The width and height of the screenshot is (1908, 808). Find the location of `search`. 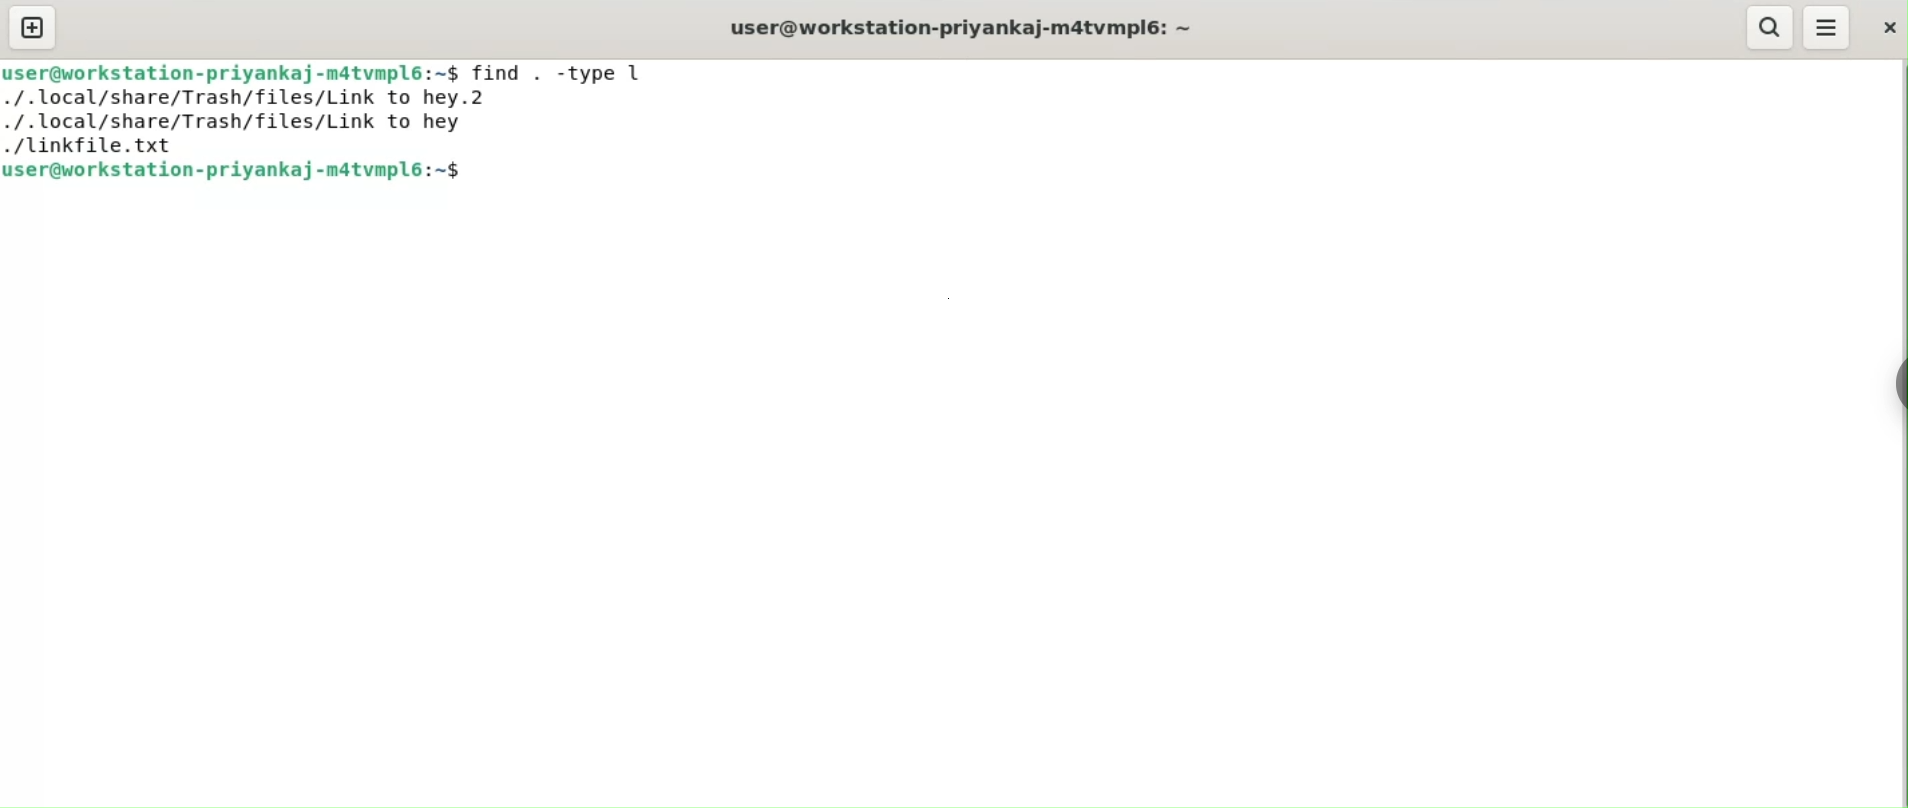

search is located at coordinates (1768, 27).